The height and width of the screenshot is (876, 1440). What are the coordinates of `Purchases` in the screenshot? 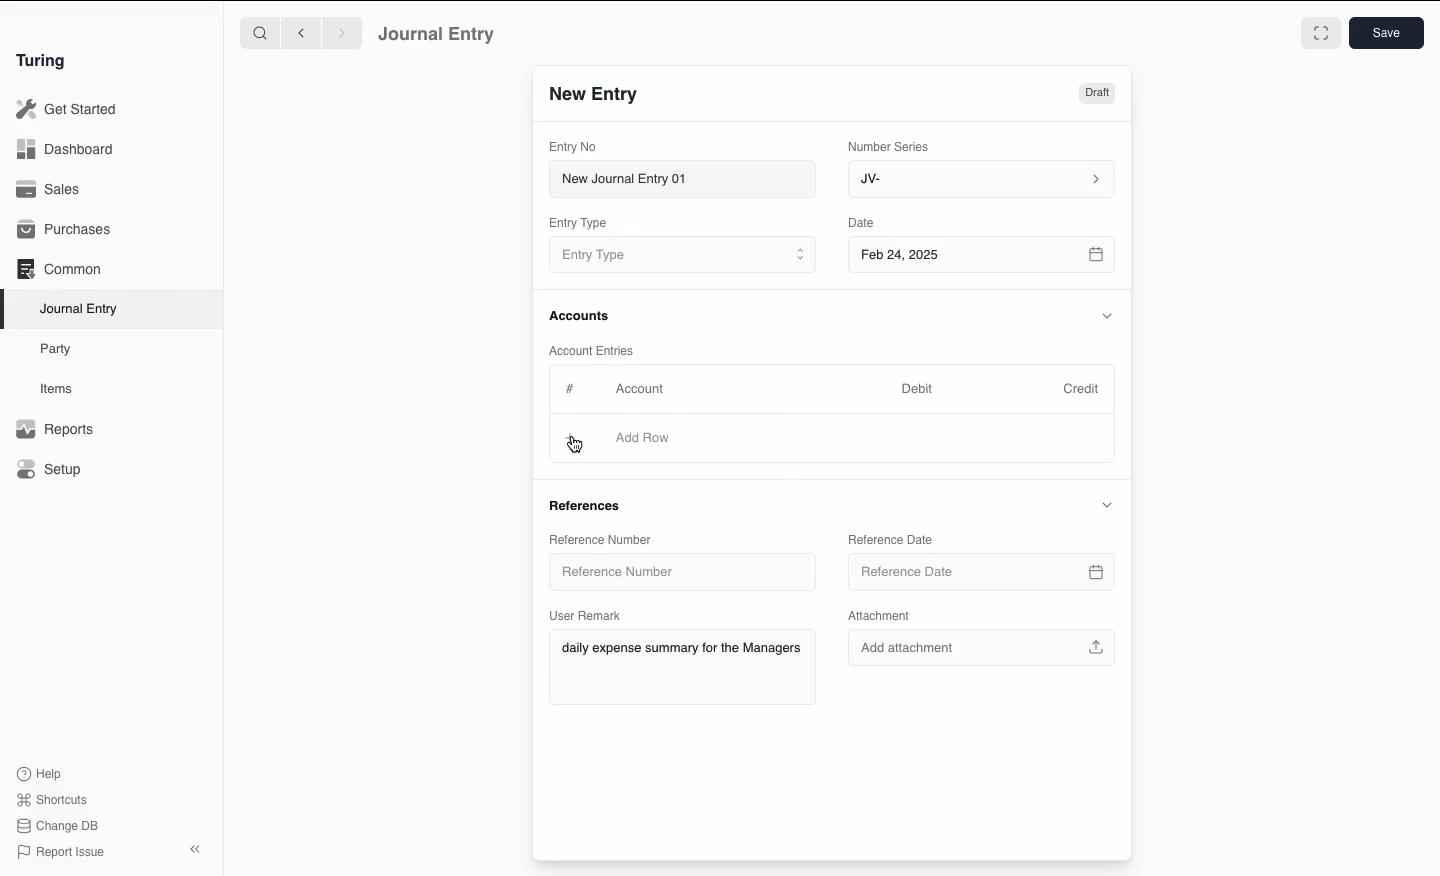 It's located at (65, 231).